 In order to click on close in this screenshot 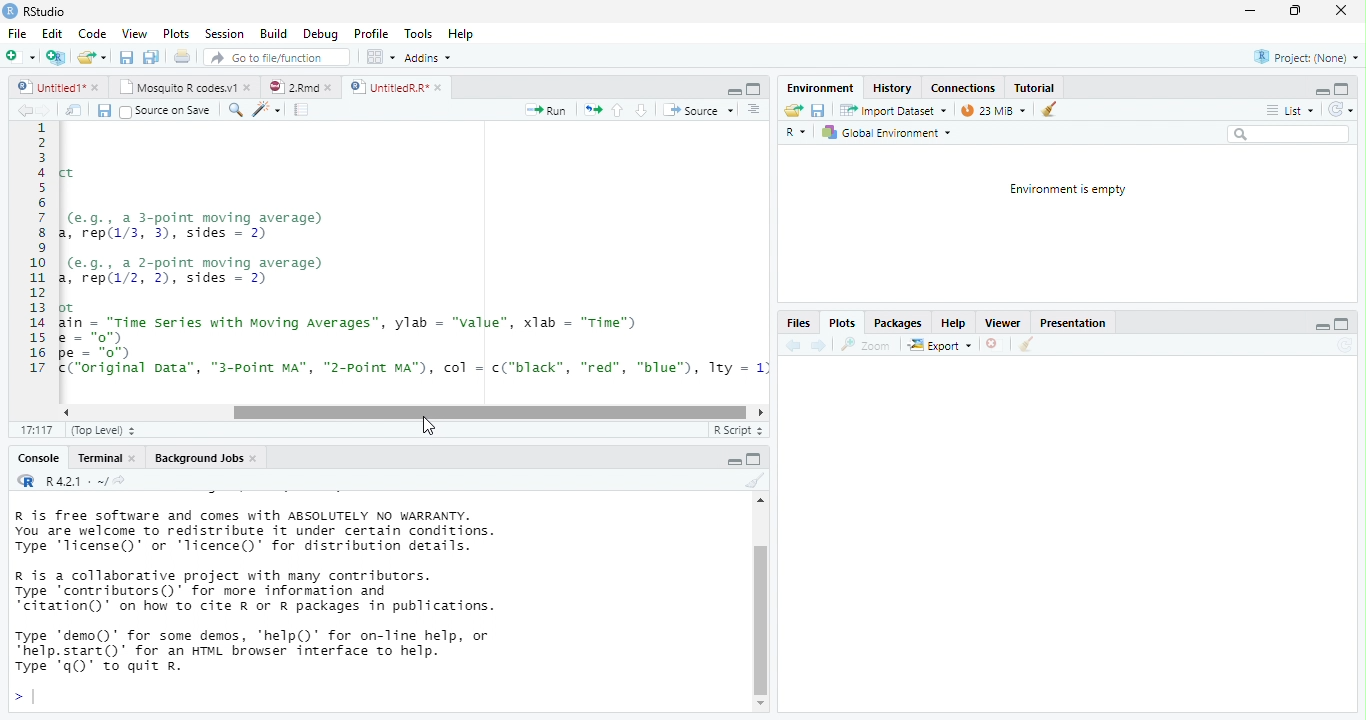, I will do `click(256, 459)`.